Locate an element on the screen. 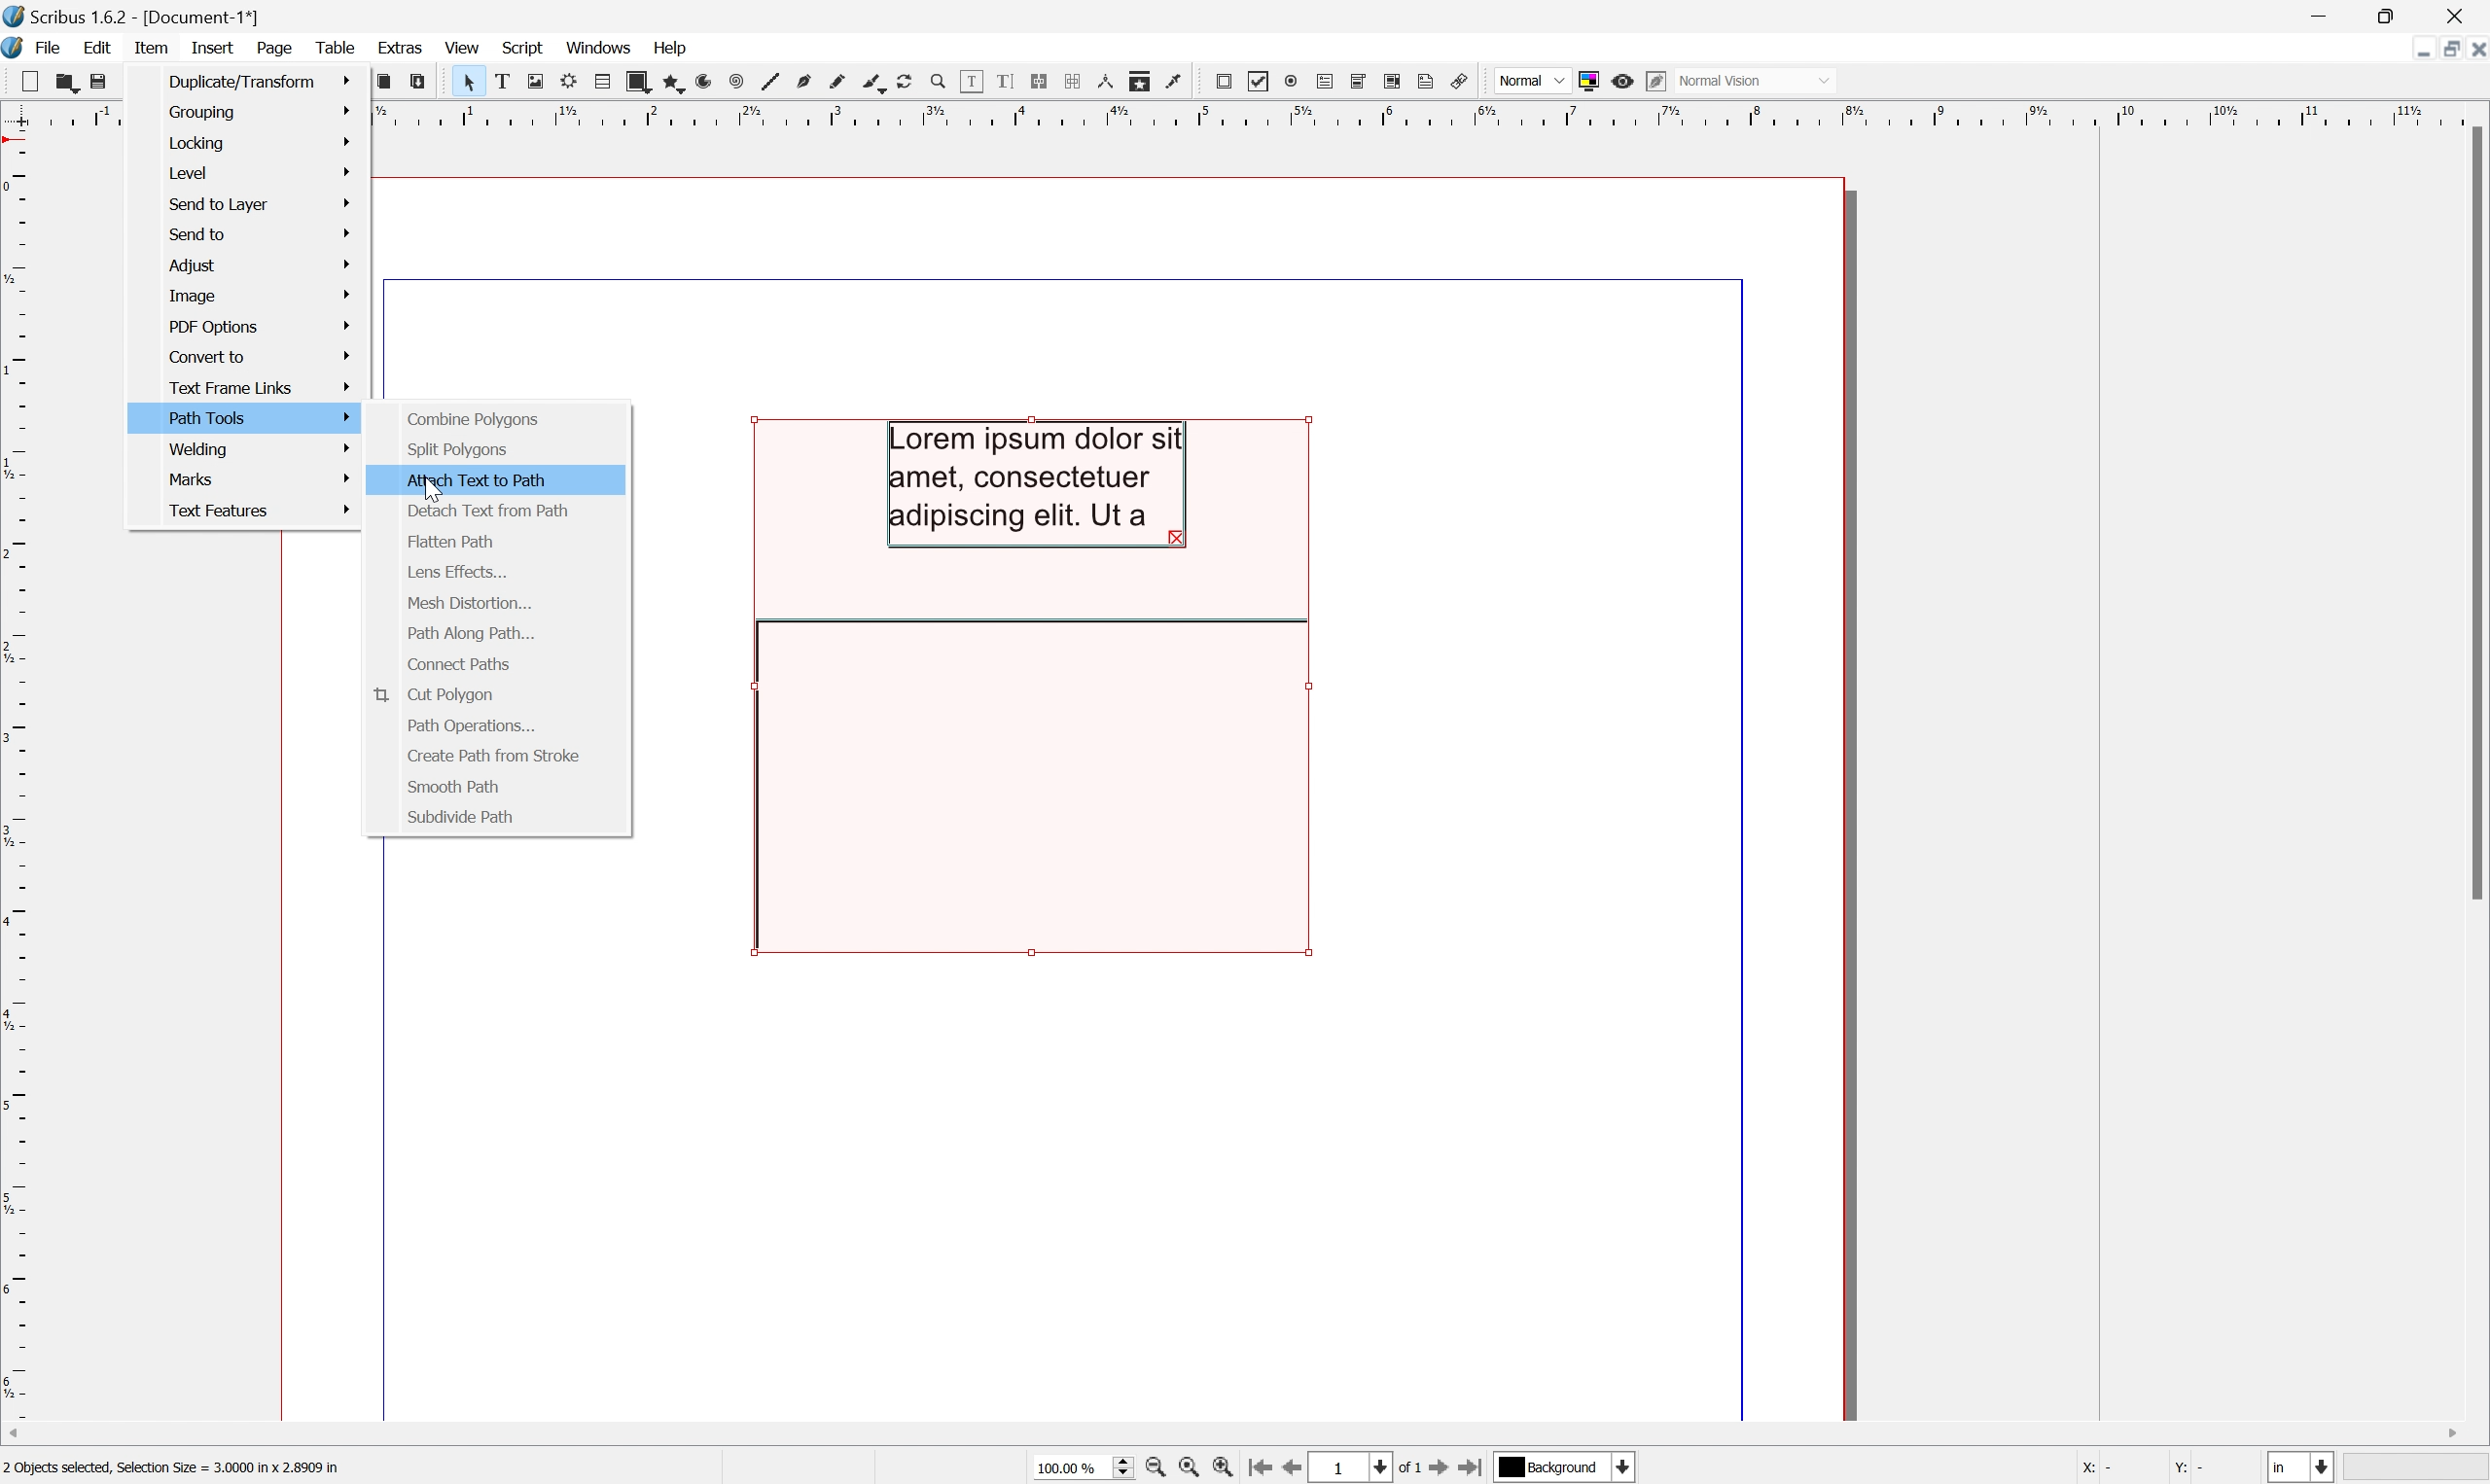 The image size is (2490, 1484). Go to the first page is located at coordinates (1263, 1470).